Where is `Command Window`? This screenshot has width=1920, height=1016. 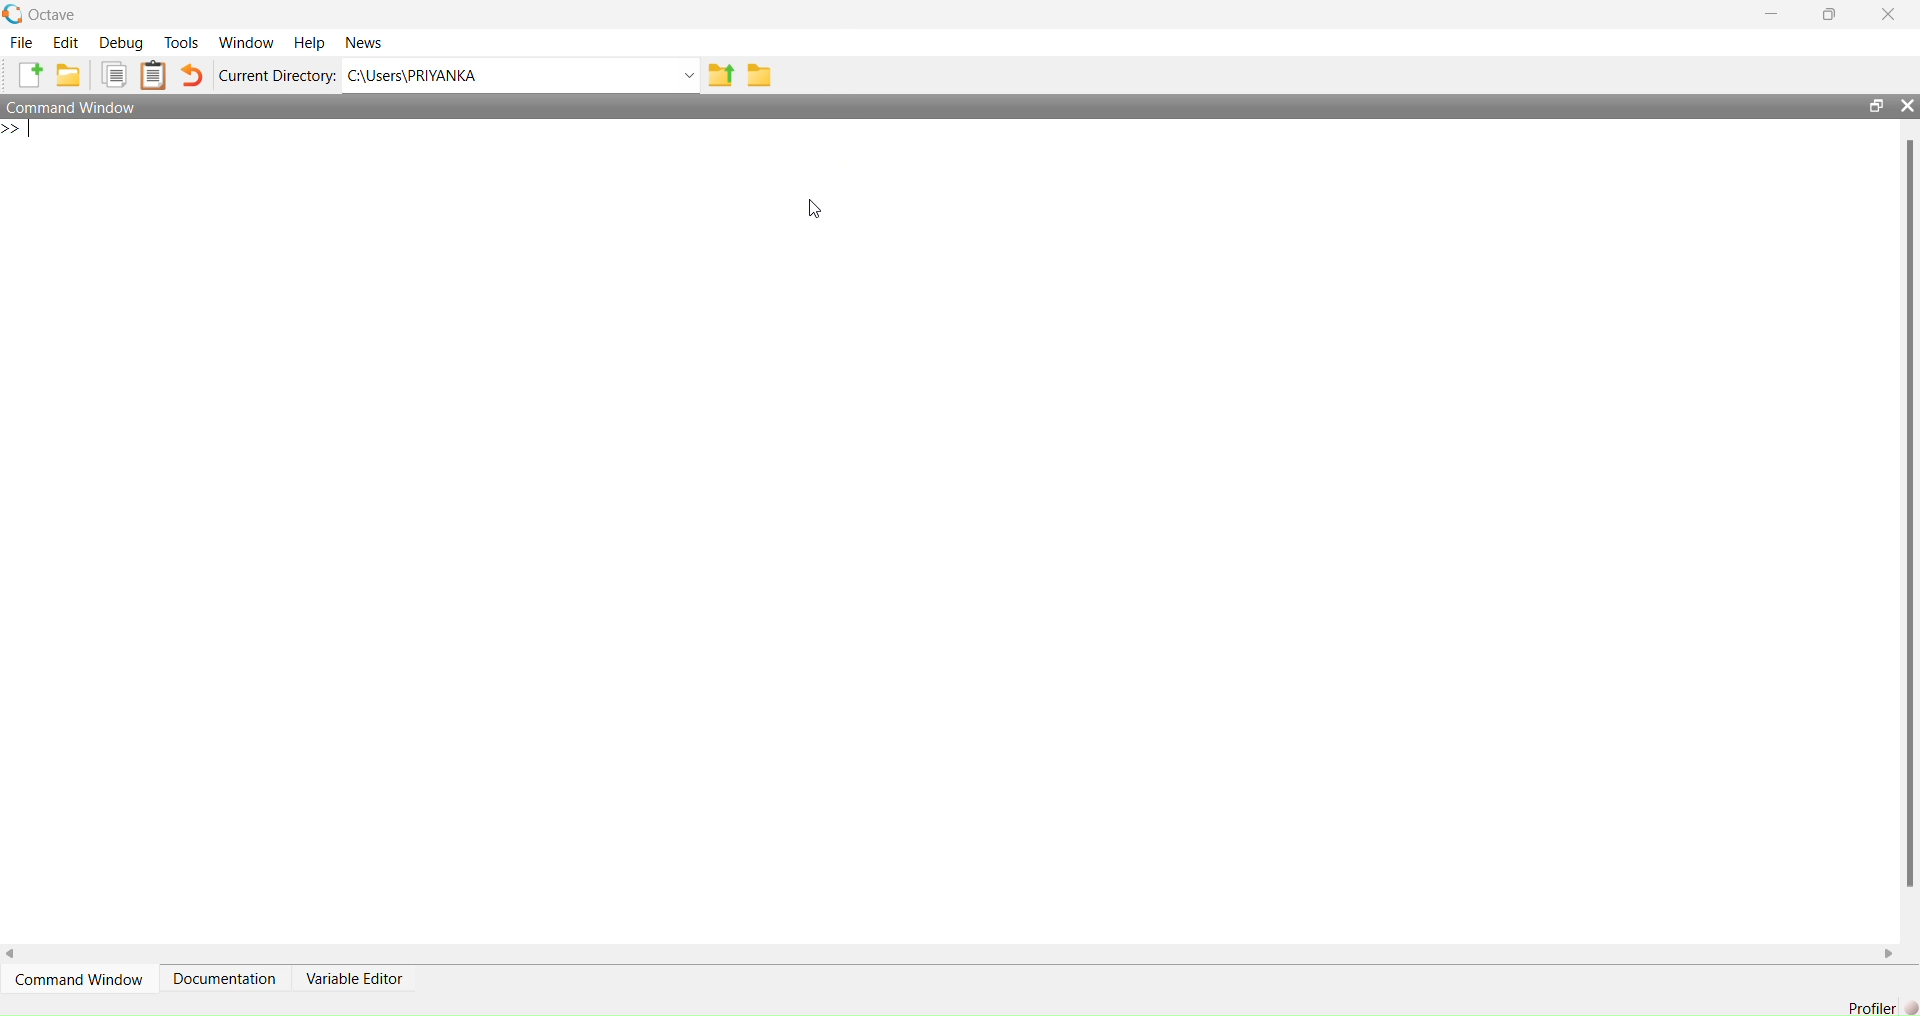 Command Window is located at coordinates (72, 105).